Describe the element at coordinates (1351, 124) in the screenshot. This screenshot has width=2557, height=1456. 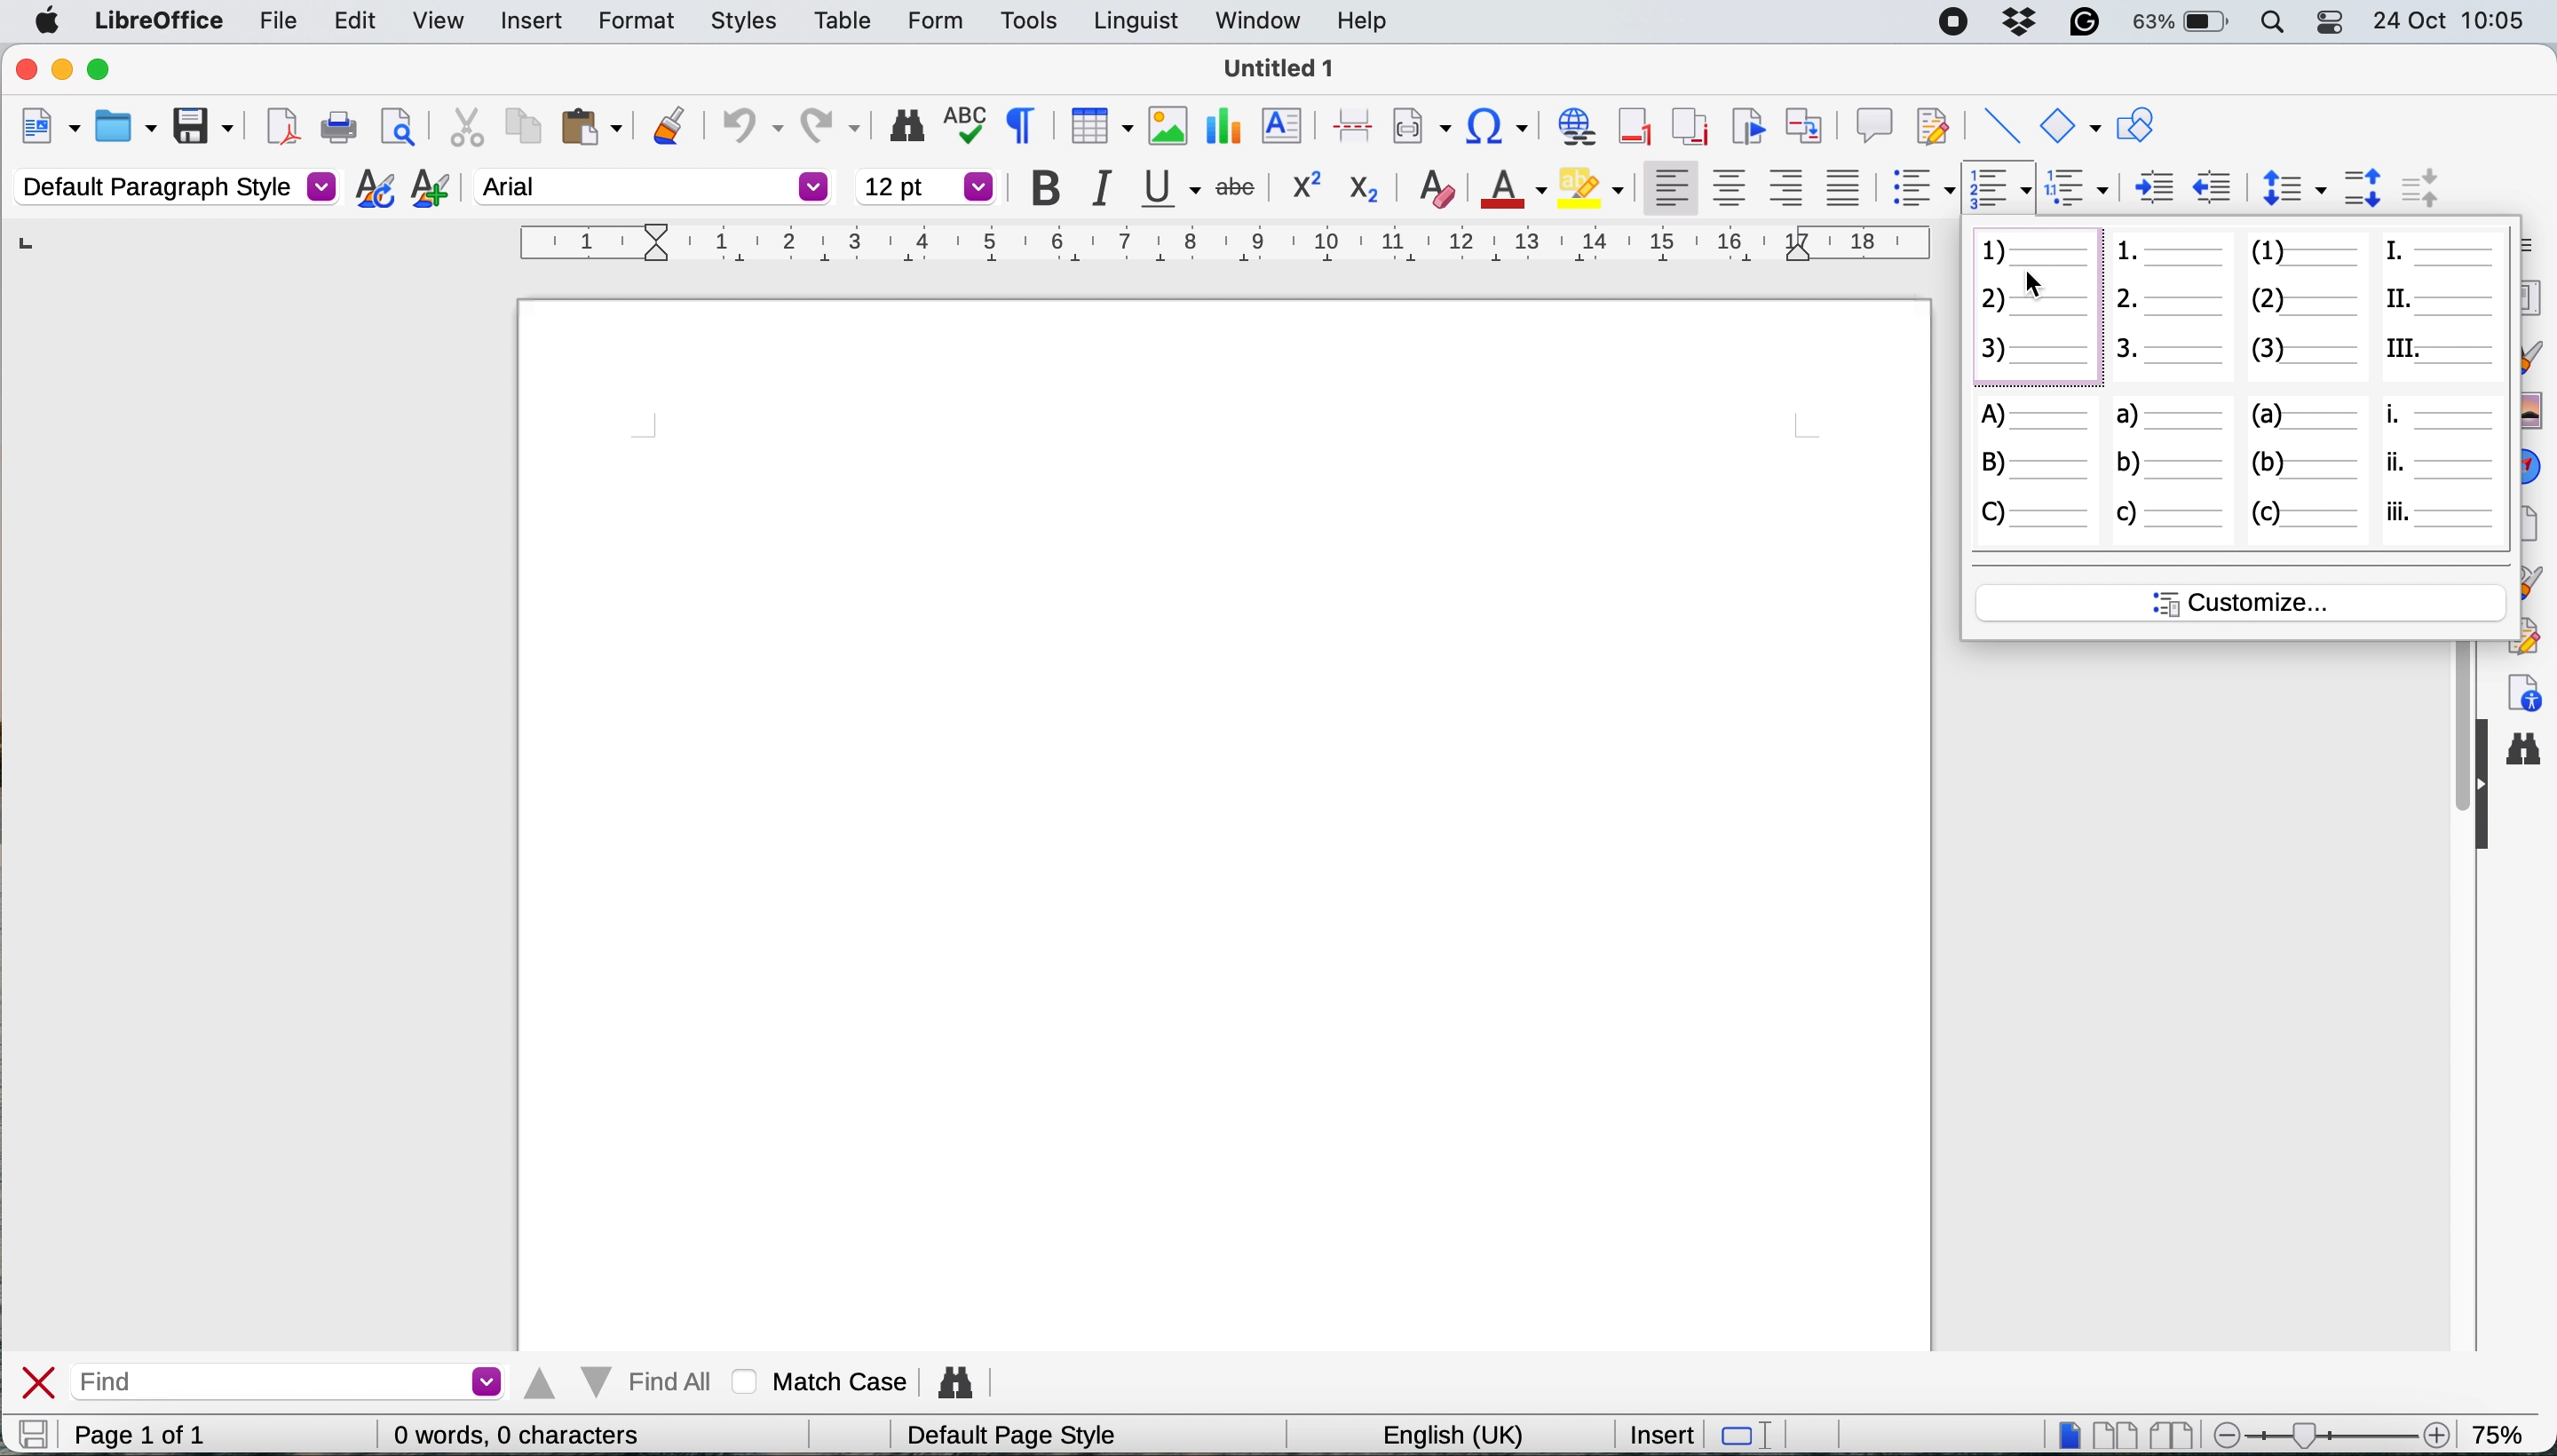
I see `insert page break` at that location.